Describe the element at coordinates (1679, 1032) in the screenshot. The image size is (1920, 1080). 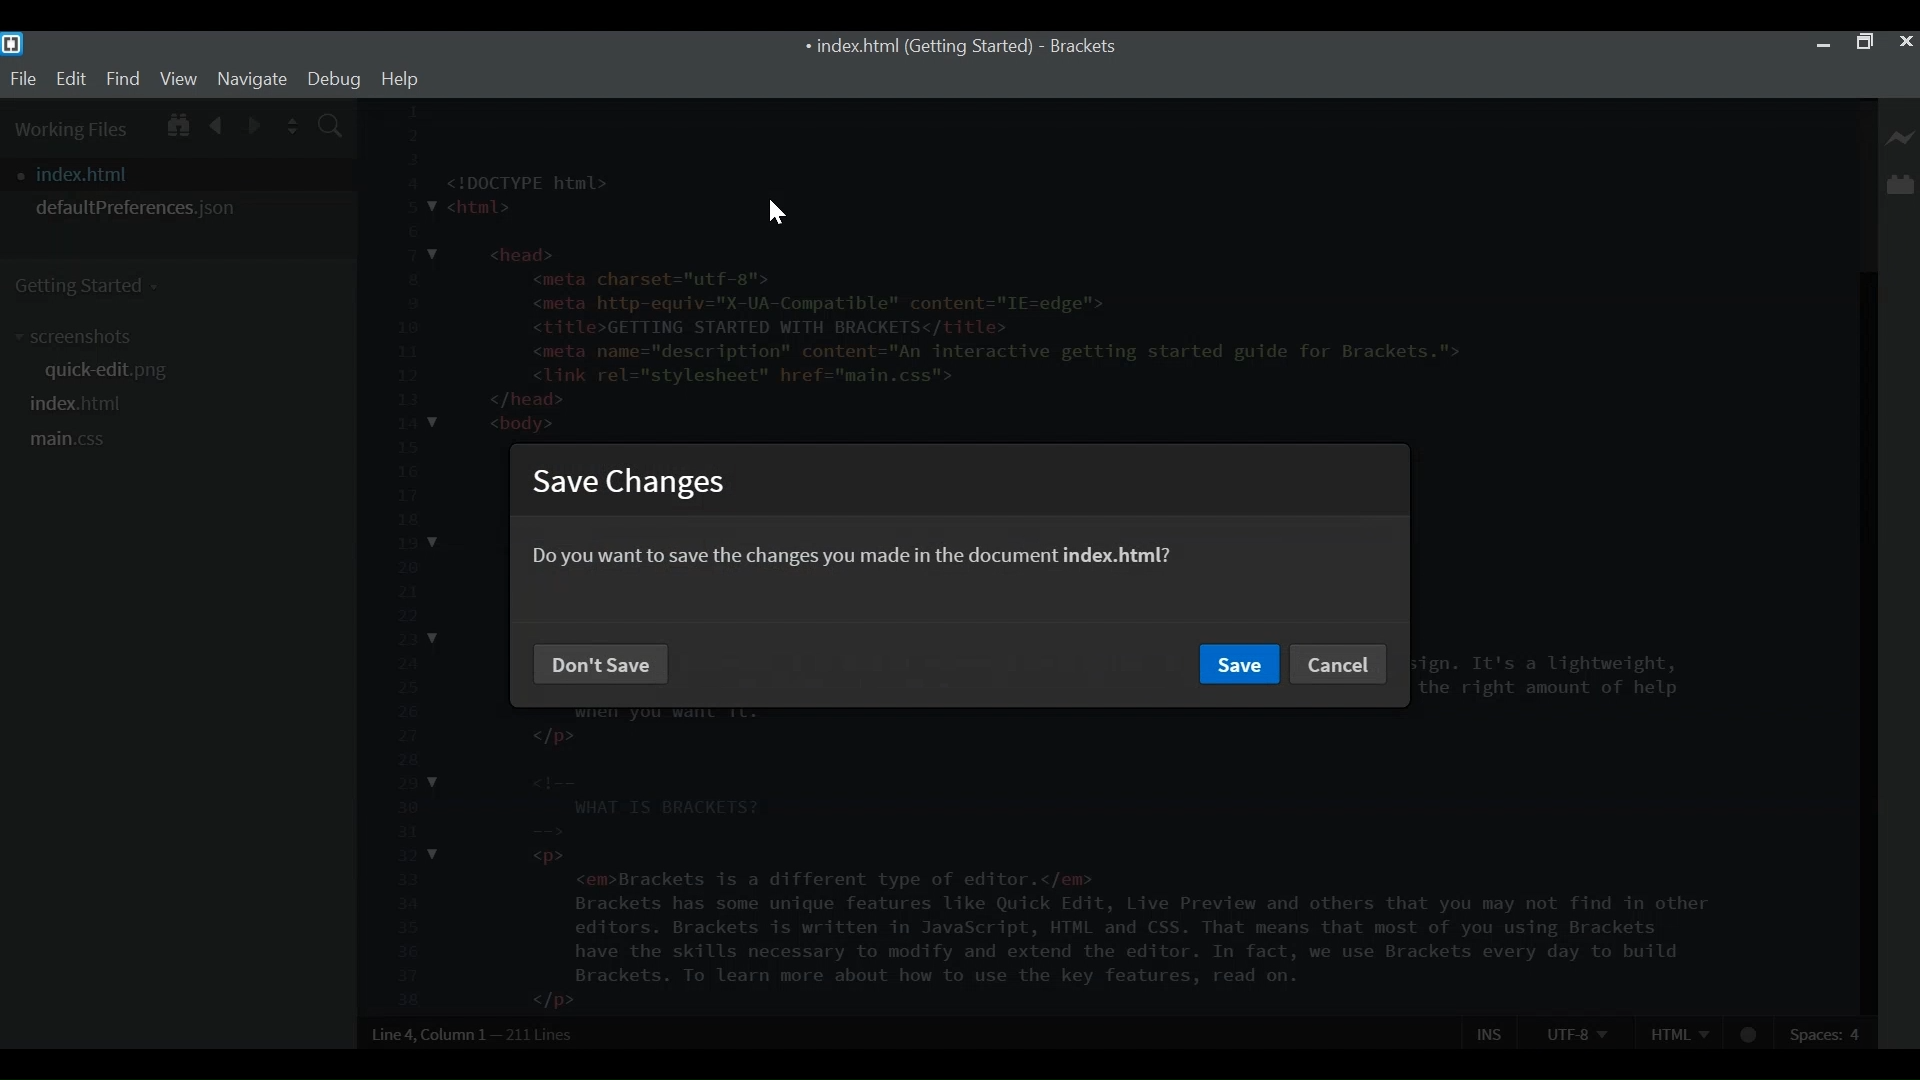
I see `HTML` at that location.